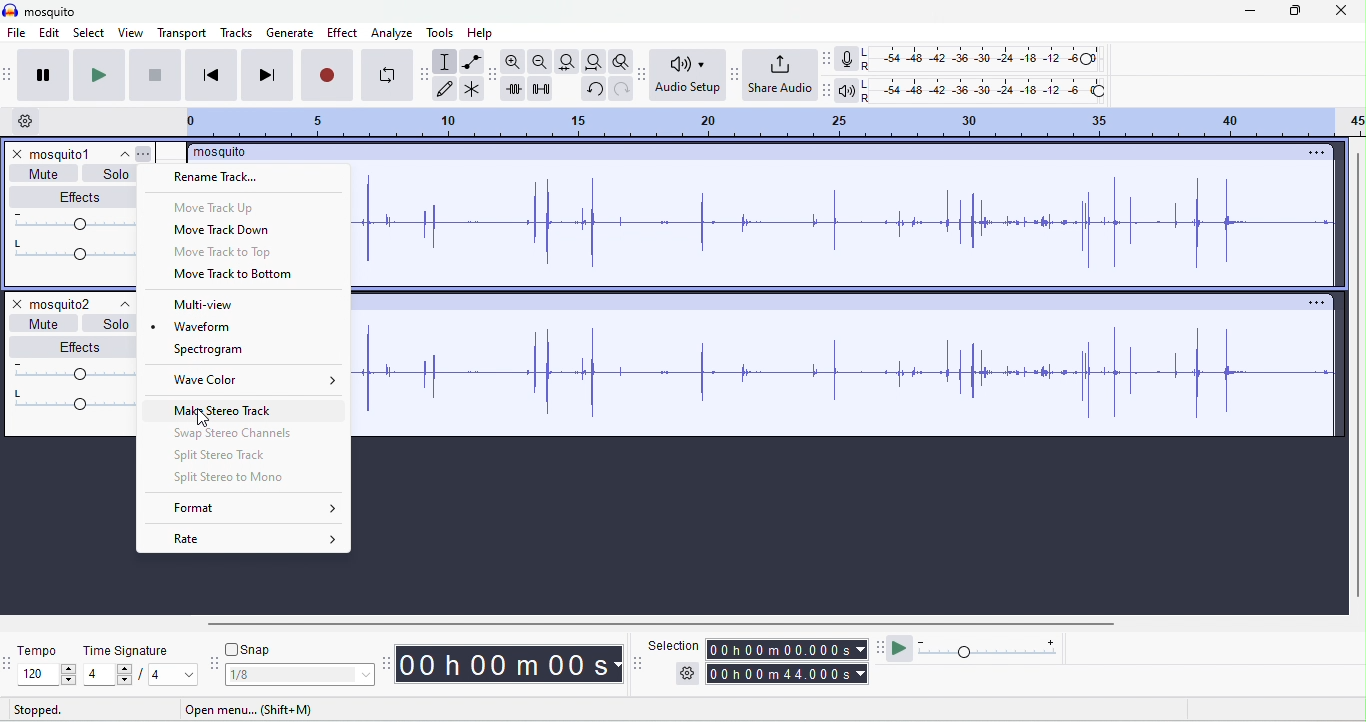 The image size is (1366, 722). Describe the element at coordinates (226, 150) in the screenshot. I see `title` at that location.